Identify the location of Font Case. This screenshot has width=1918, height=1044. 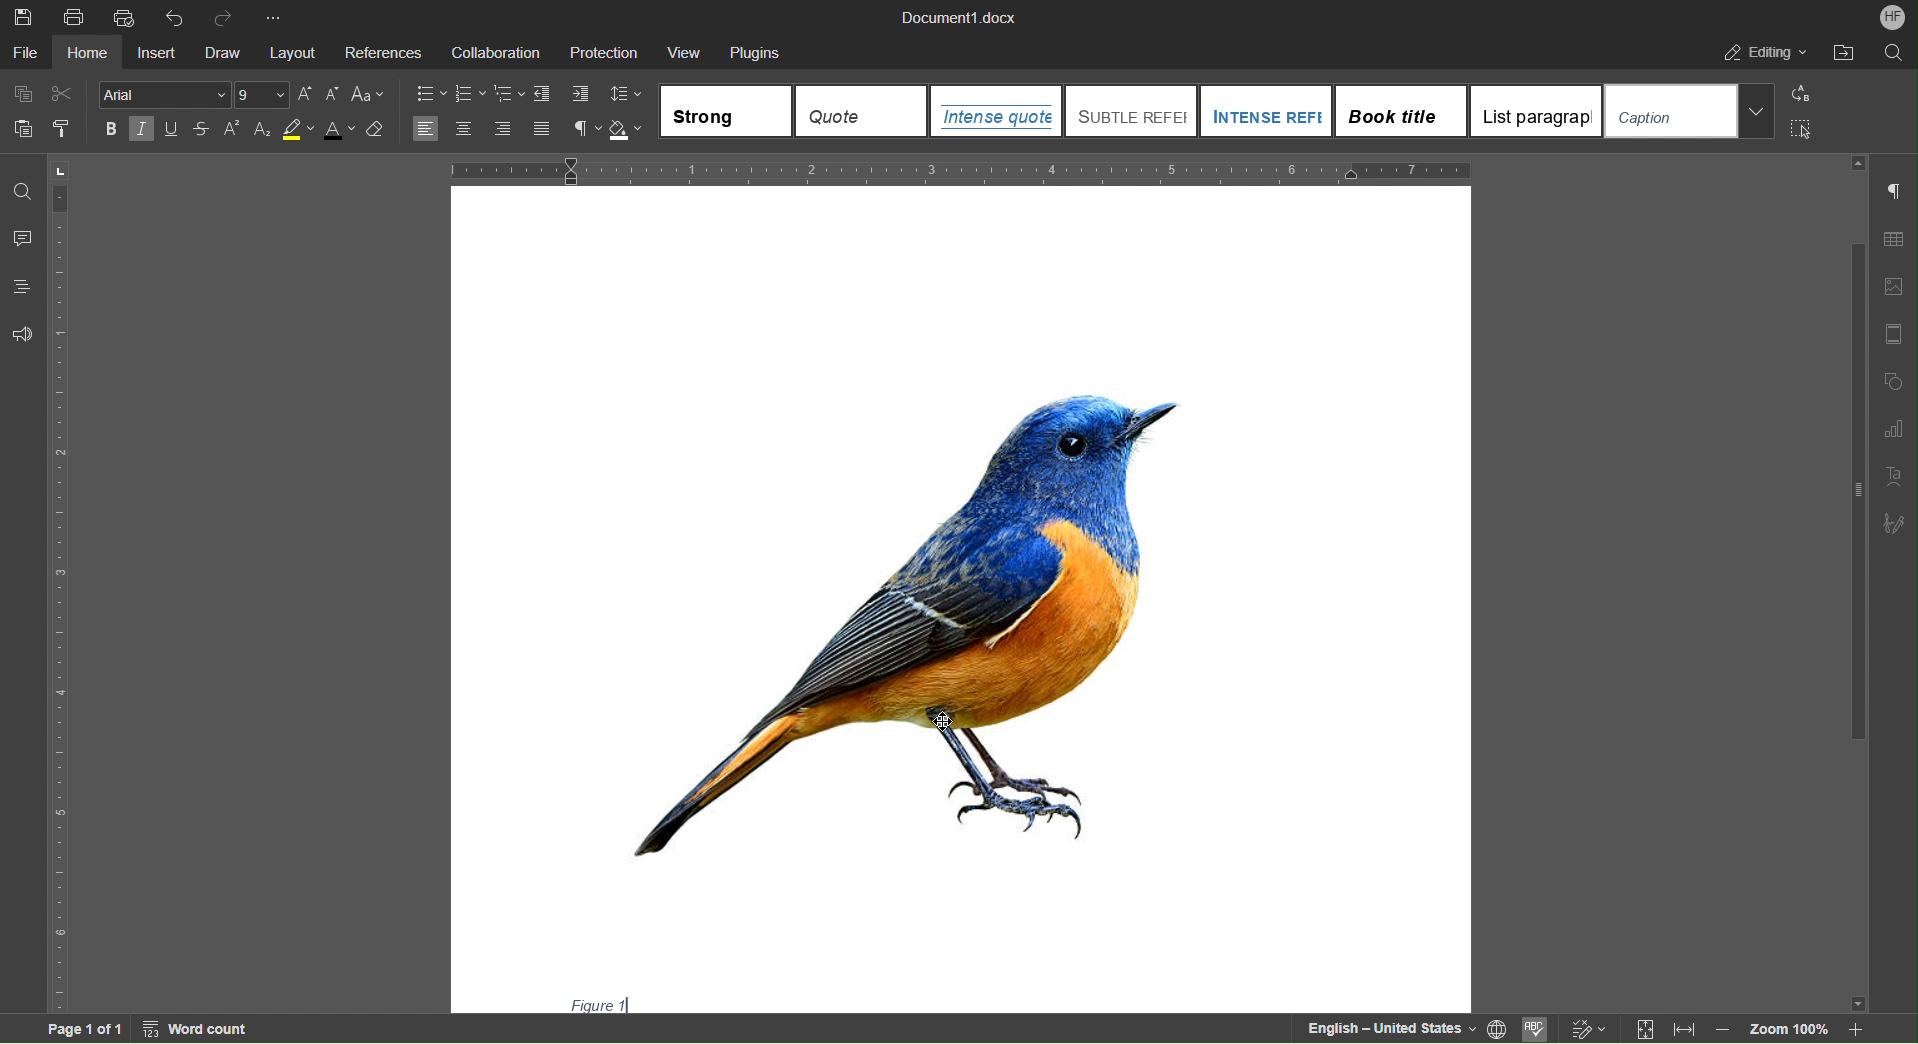
(368, 94).